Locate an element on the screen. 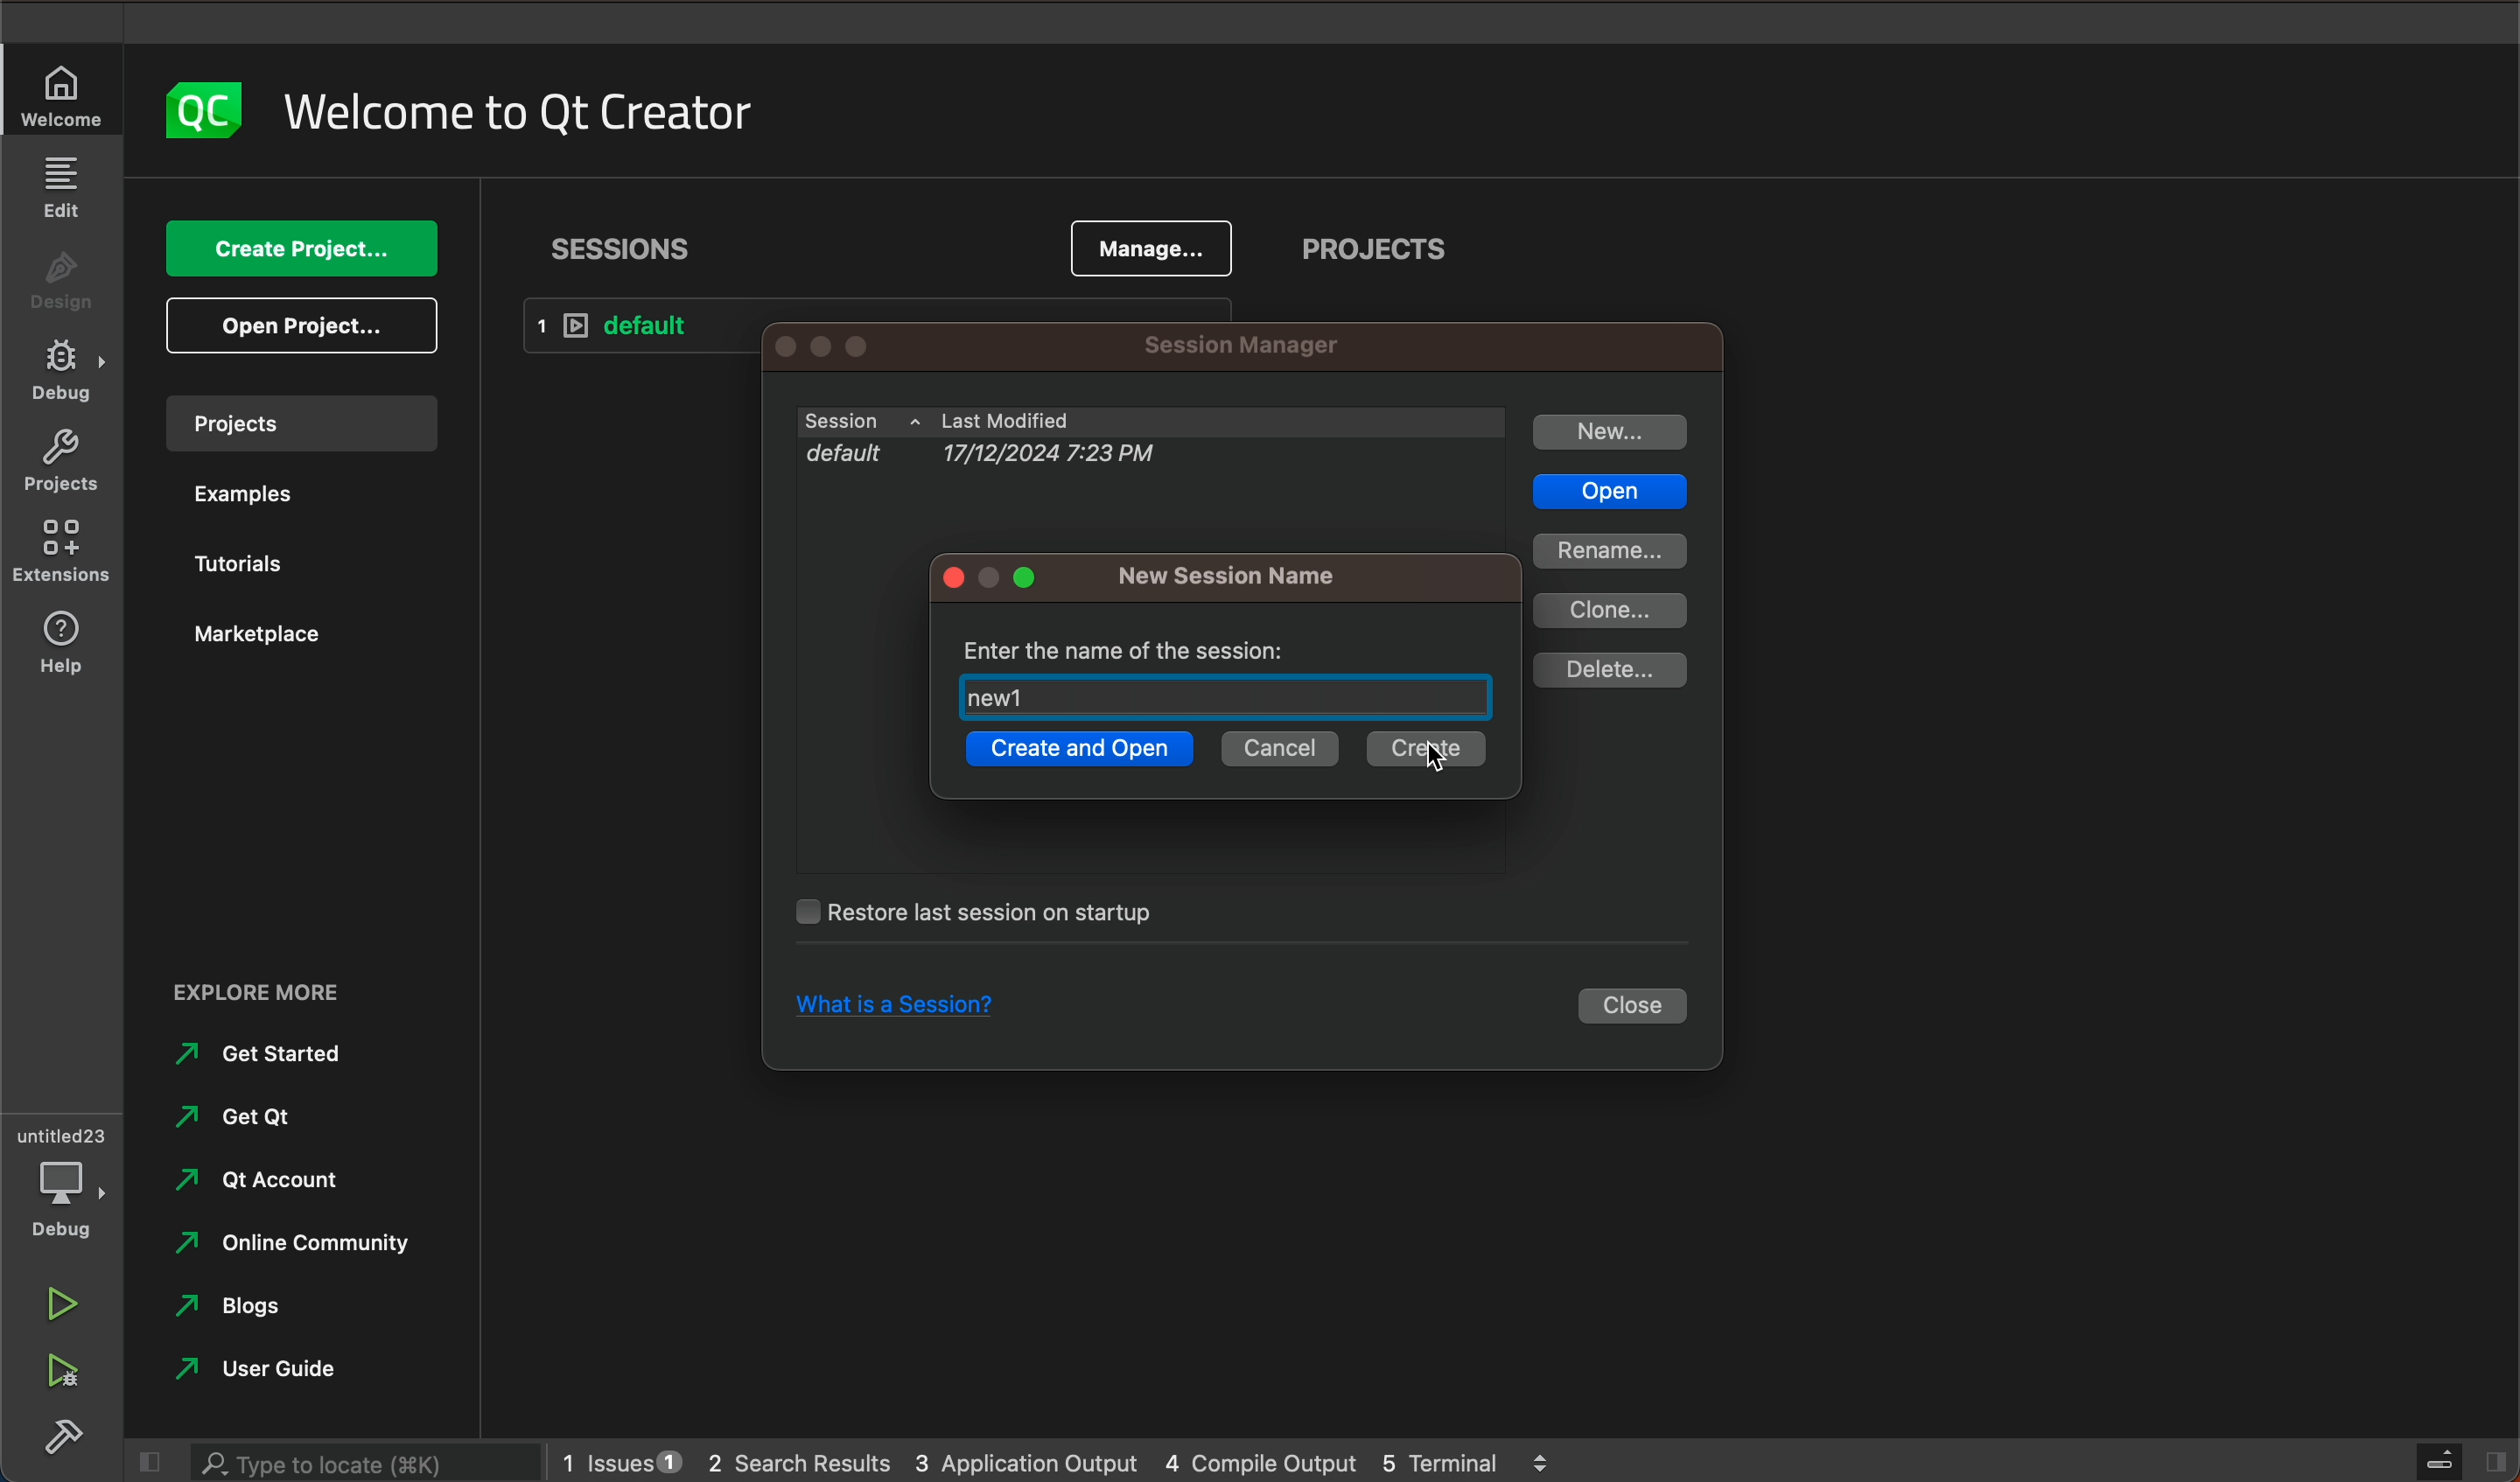  application output is located at coordinates (1028, 1458).